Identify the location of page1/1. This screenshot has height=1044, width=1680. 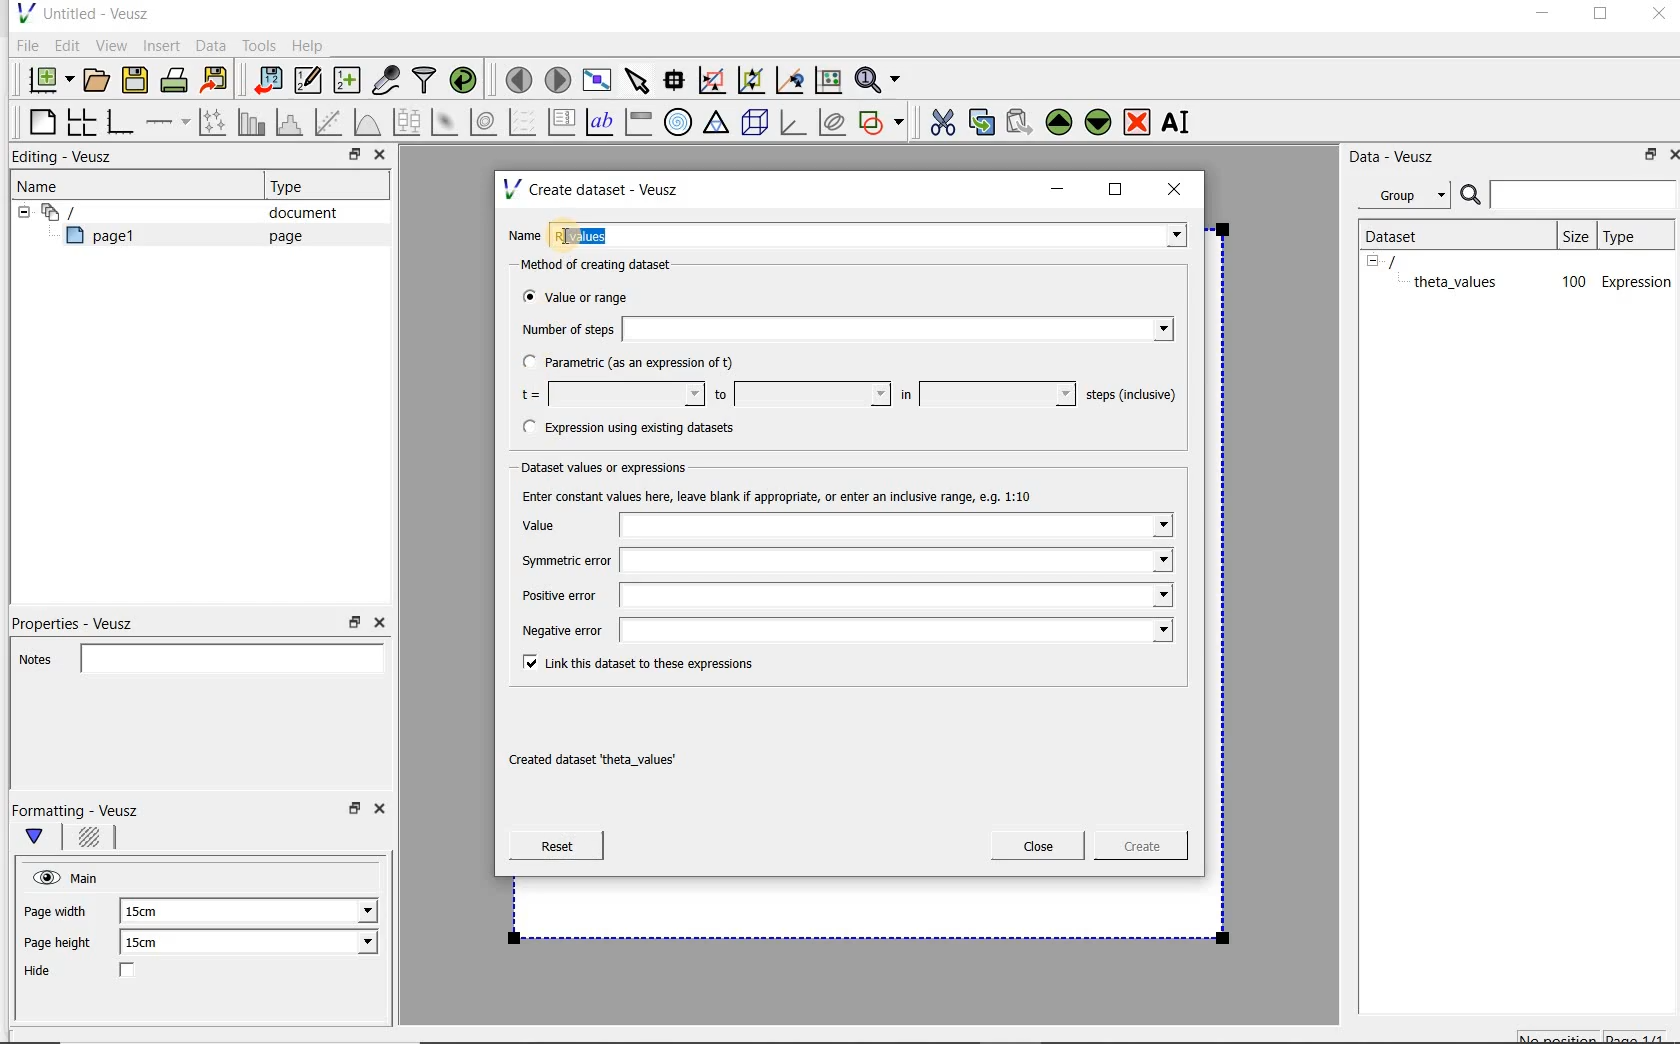
(1643, 1036).